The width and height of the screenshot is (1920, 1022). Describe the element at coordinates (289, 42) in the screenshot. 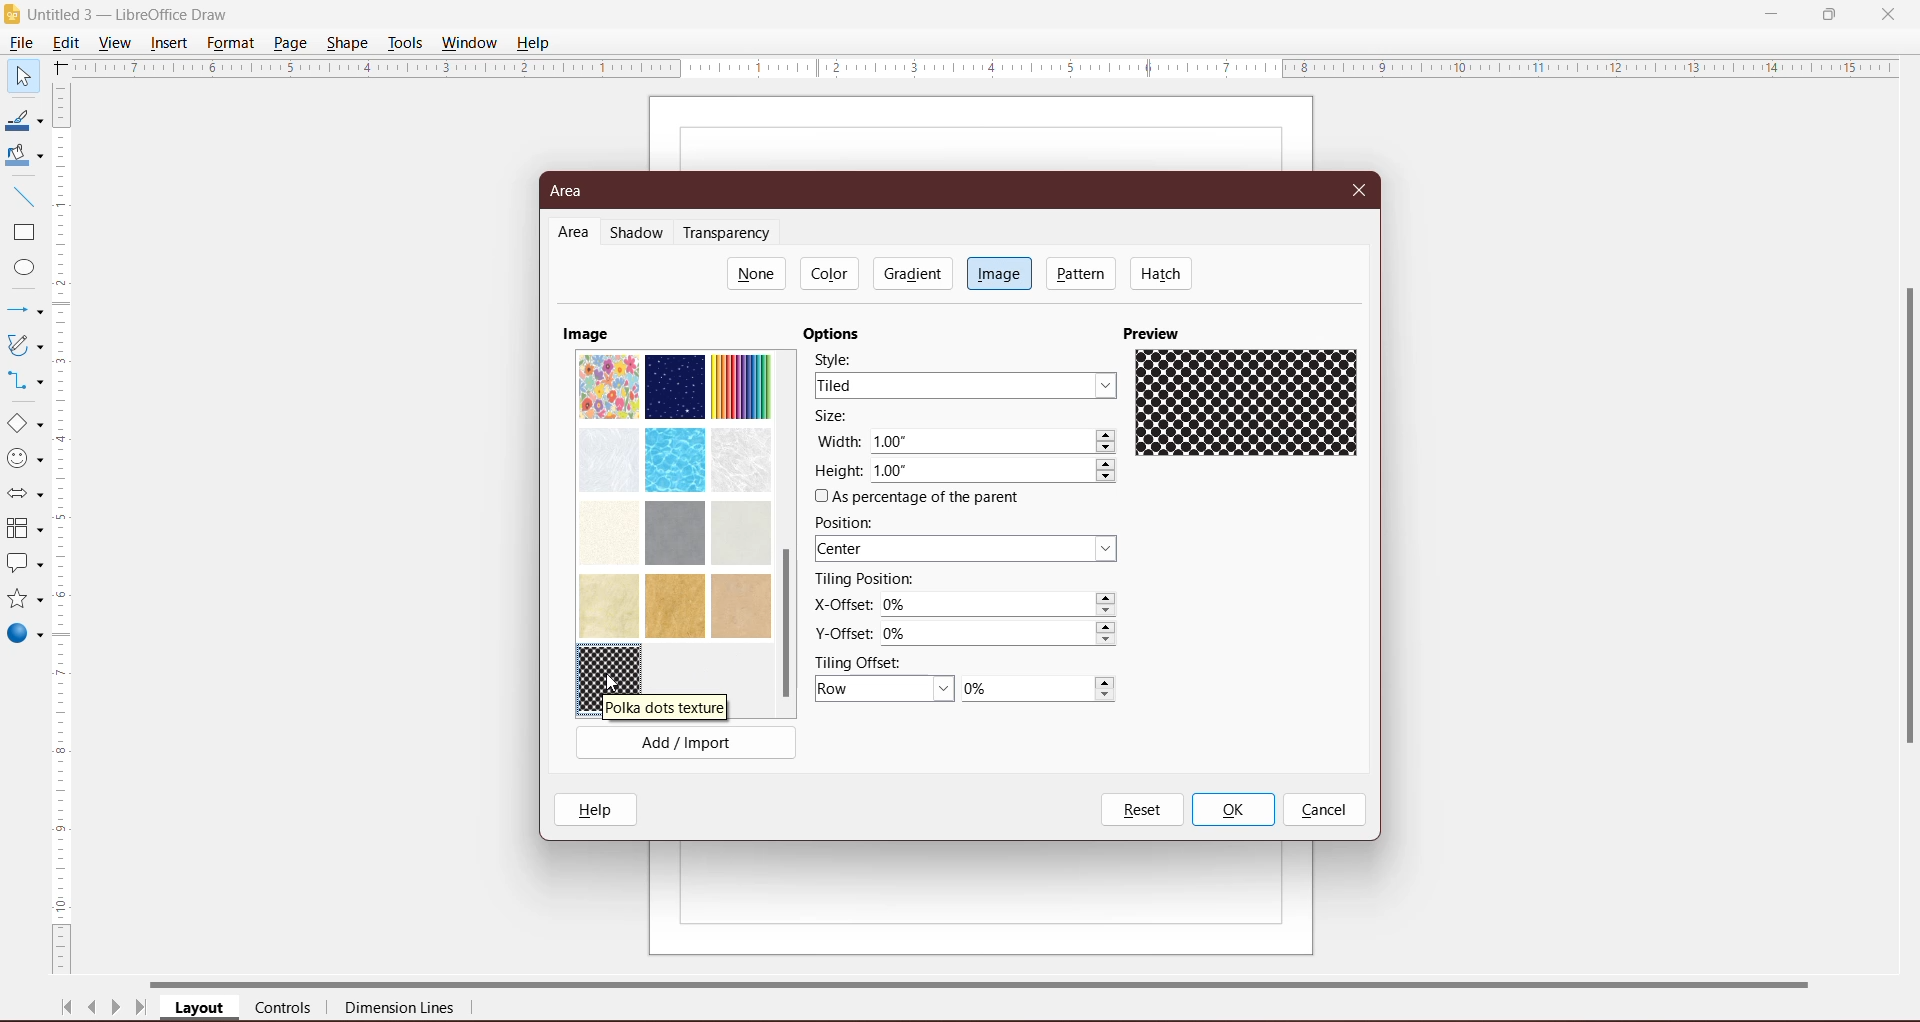

I see `Page` at that location.